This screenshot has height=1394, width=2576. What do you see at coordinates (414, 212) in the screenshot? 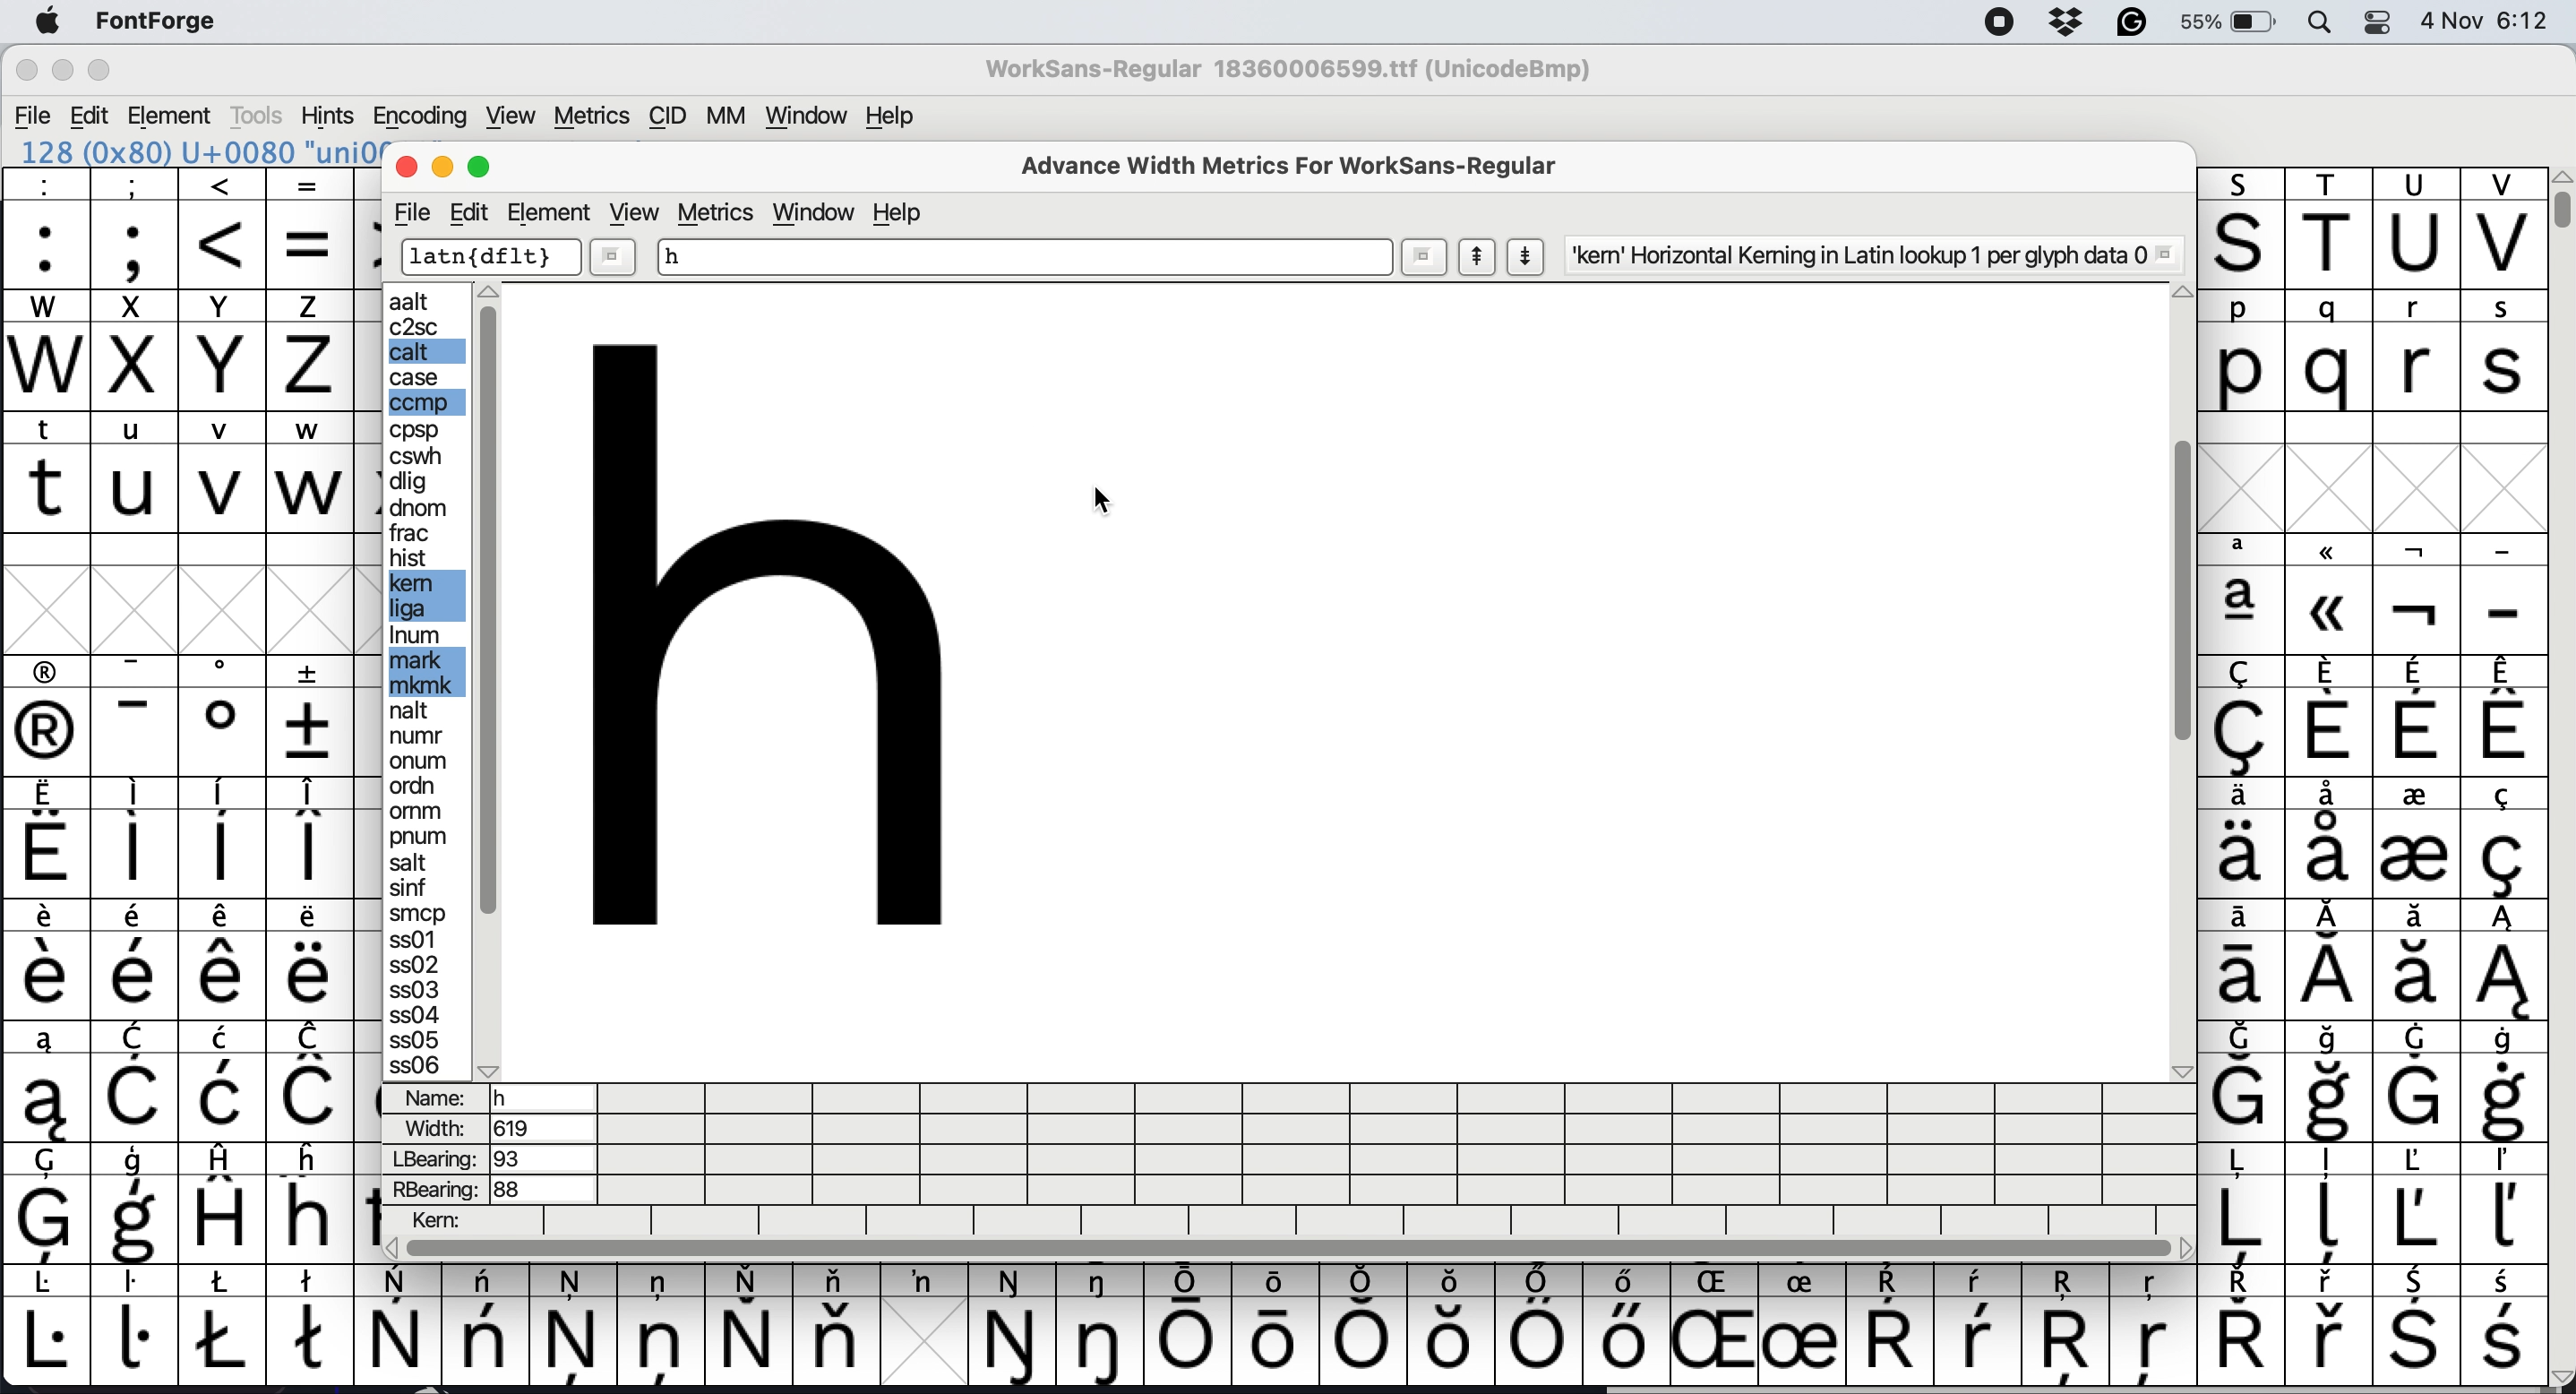
I see `file` at bounding box center [414, 212].